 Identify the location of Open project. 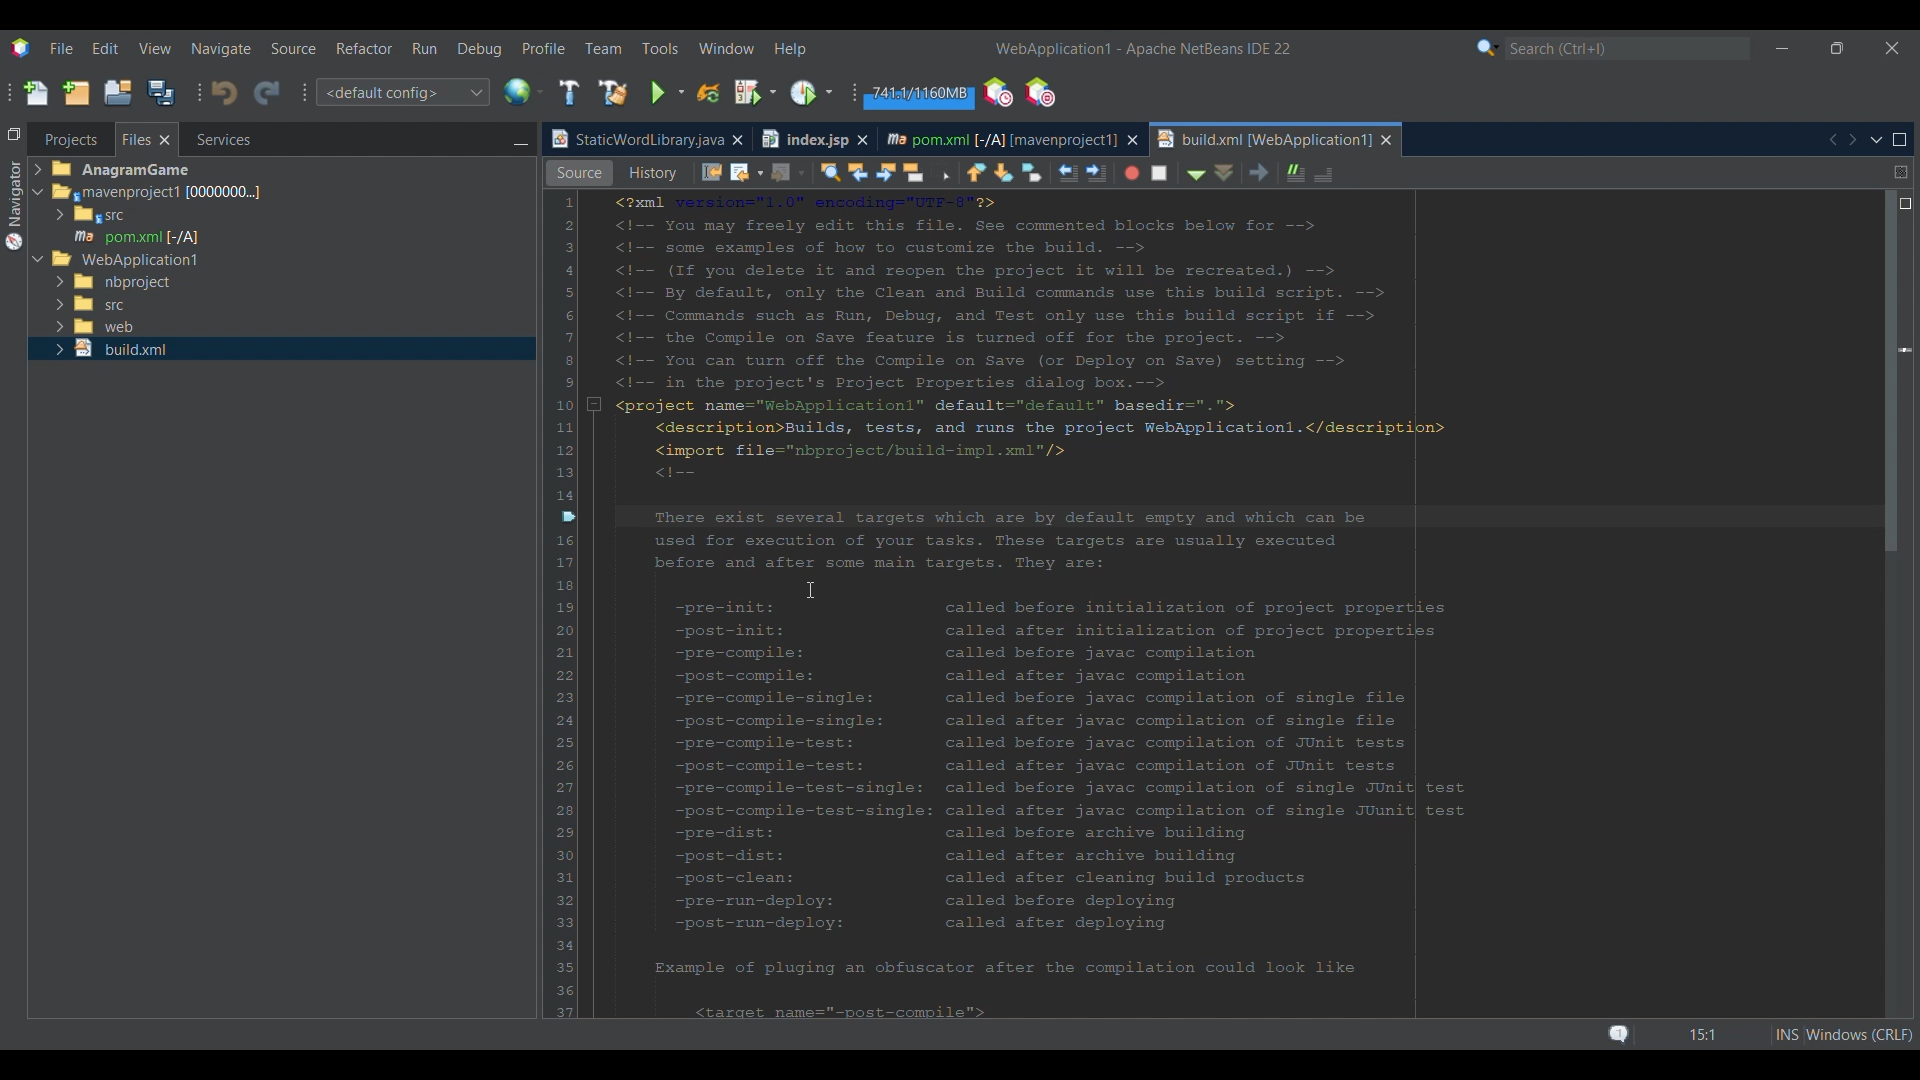
(118, 92).